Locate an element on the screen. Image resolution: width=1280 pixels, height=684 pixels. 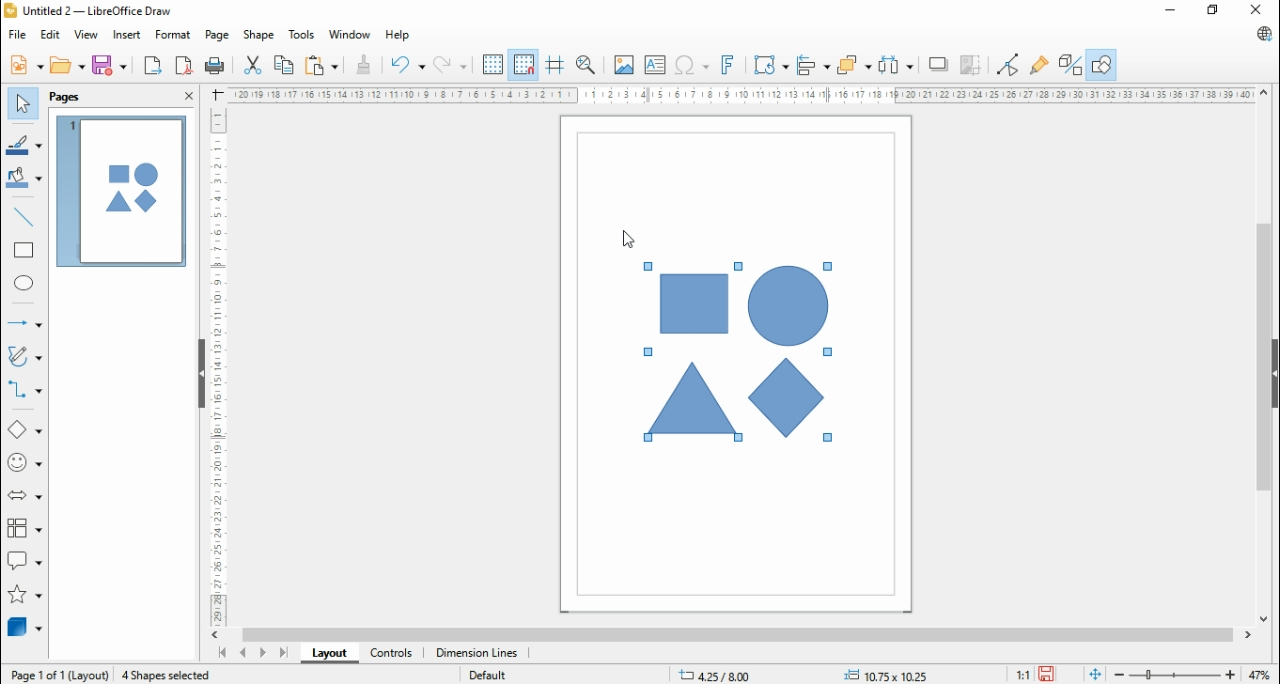
shape 4 is located at coordinates (789, 399).